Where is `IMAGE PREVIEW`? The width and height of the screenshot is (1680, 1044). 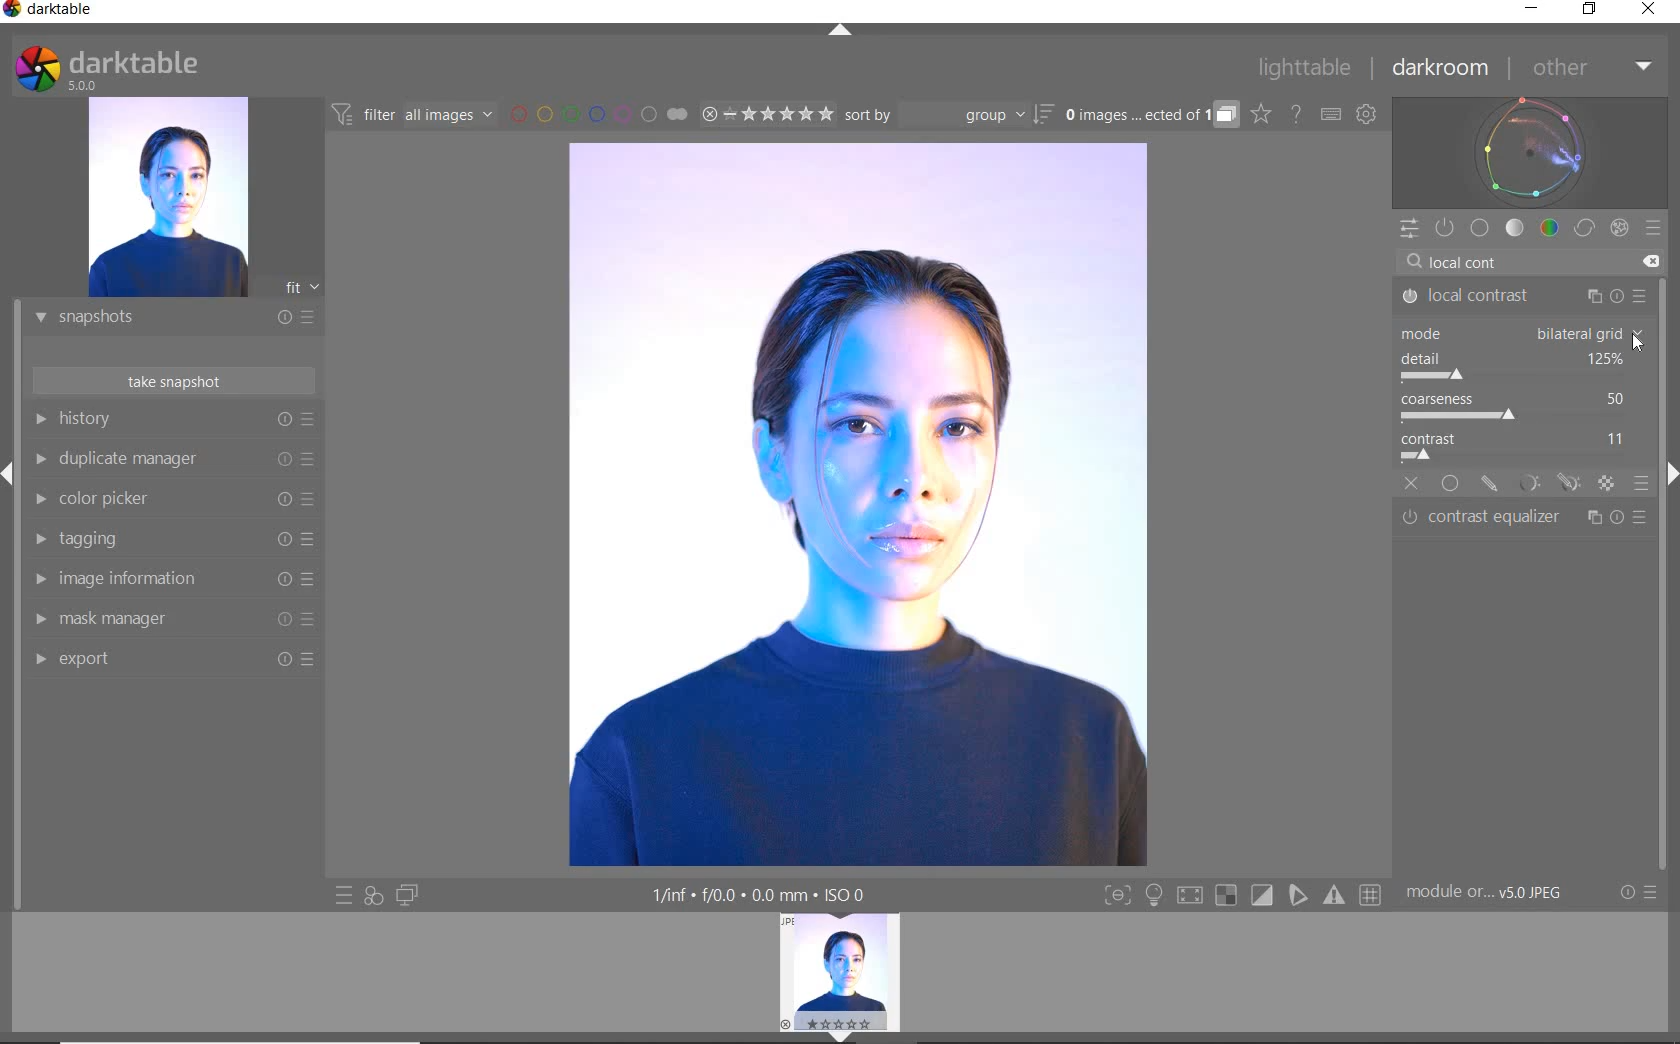 IMAGE PREVIEW is located at coordinates (840, 970).